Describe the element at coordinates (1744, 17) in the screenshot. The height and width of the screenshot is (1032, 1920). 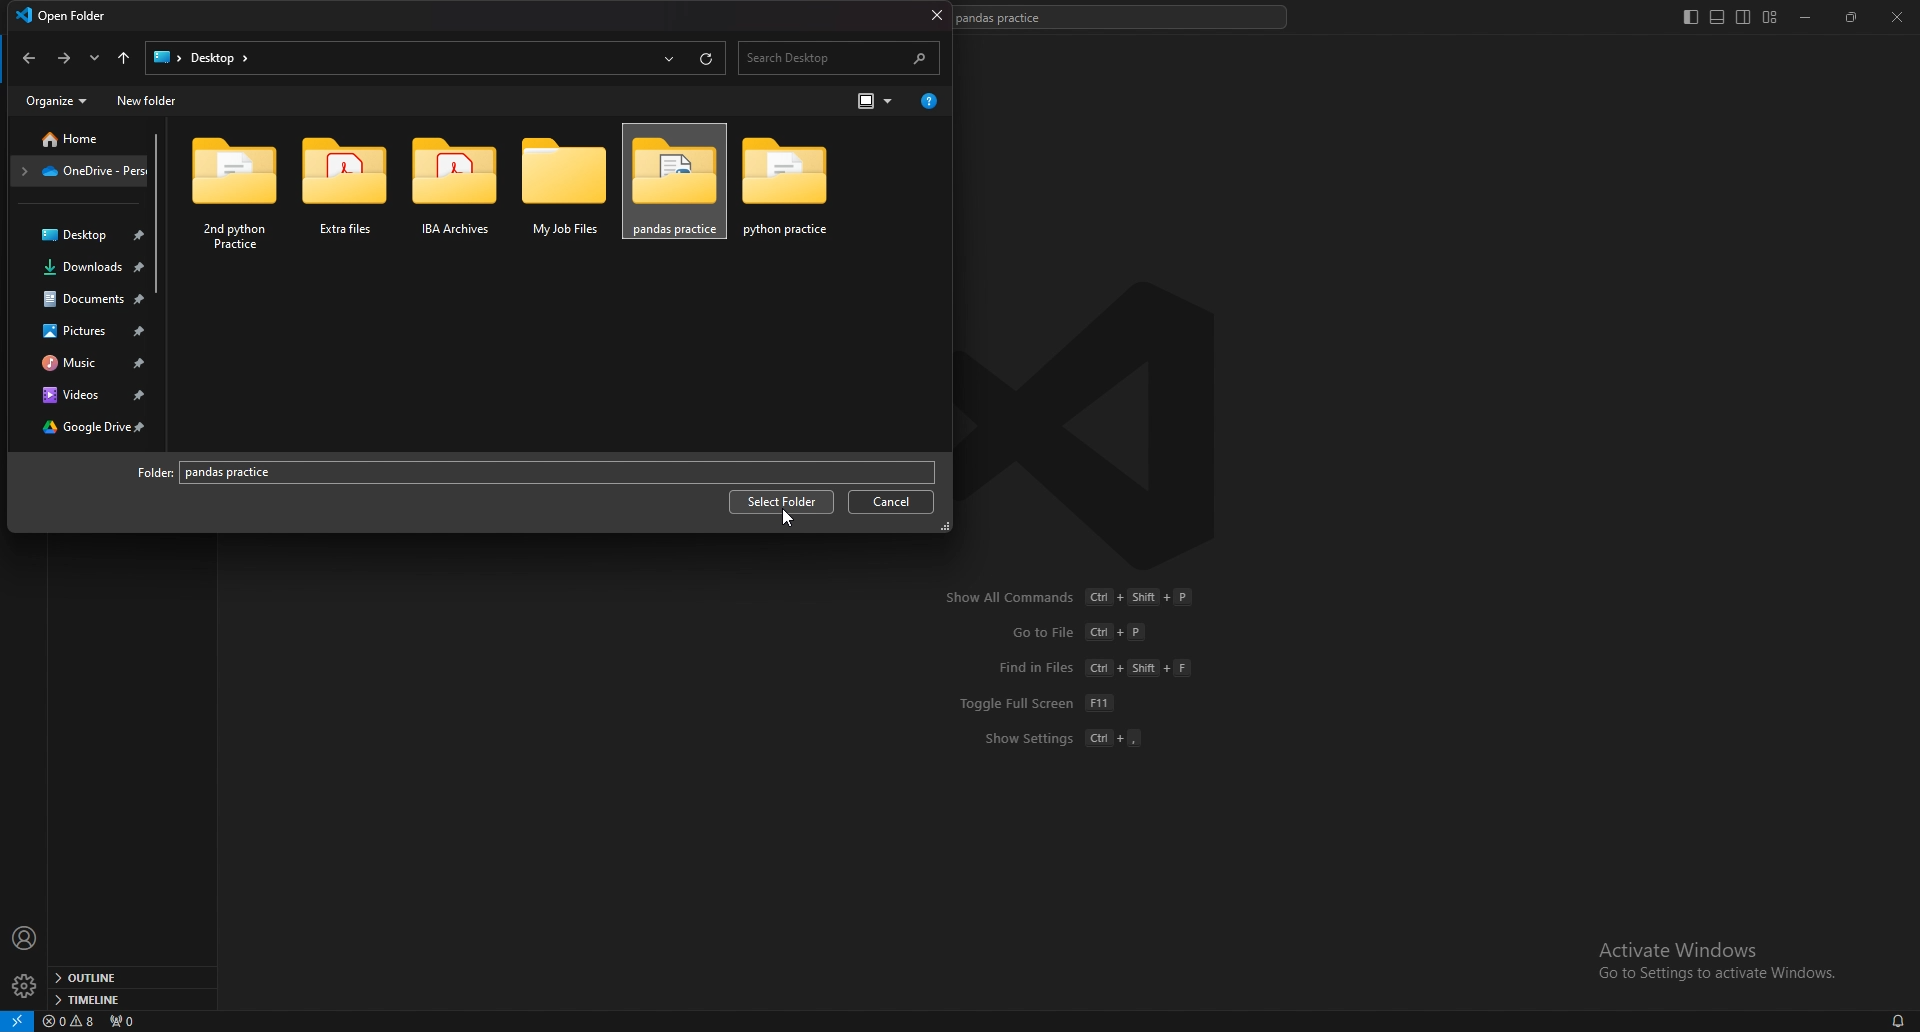
I see `toggle secondary side bar` at that location.